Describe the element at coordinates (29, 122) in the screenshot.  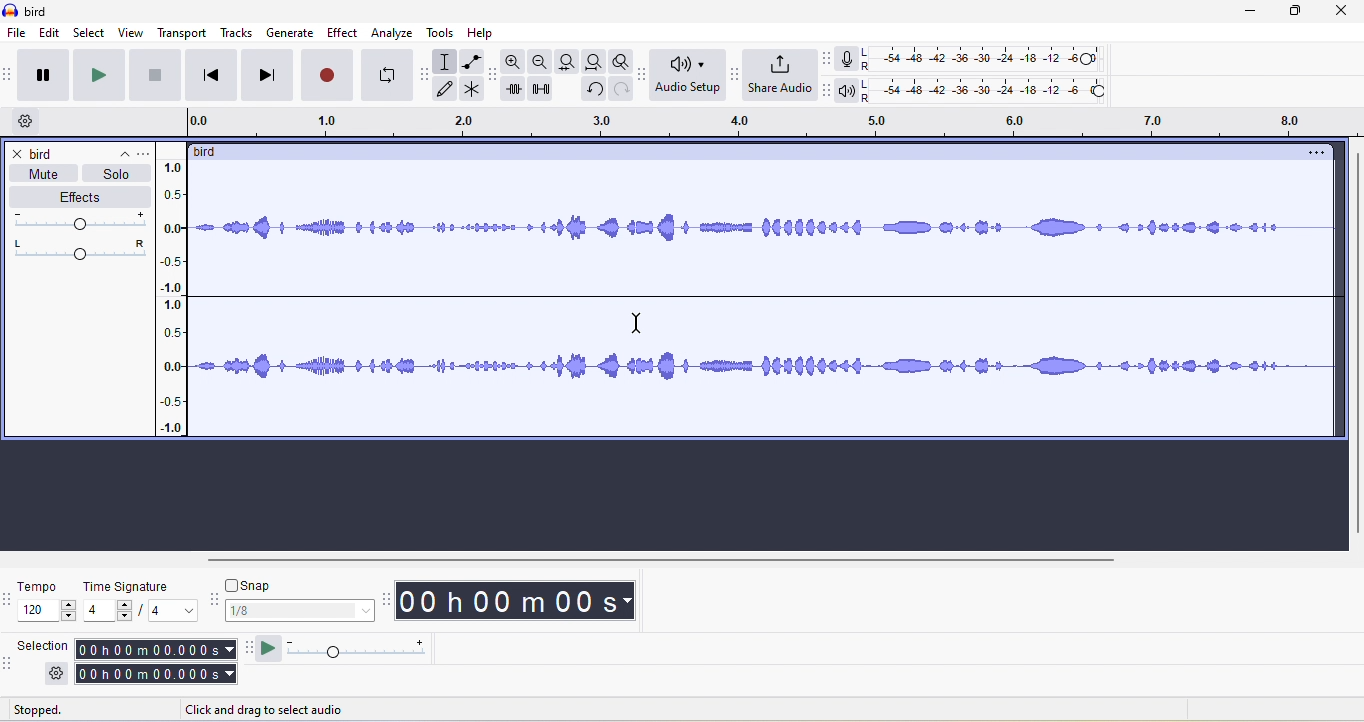
I see `timeline option` at that location.